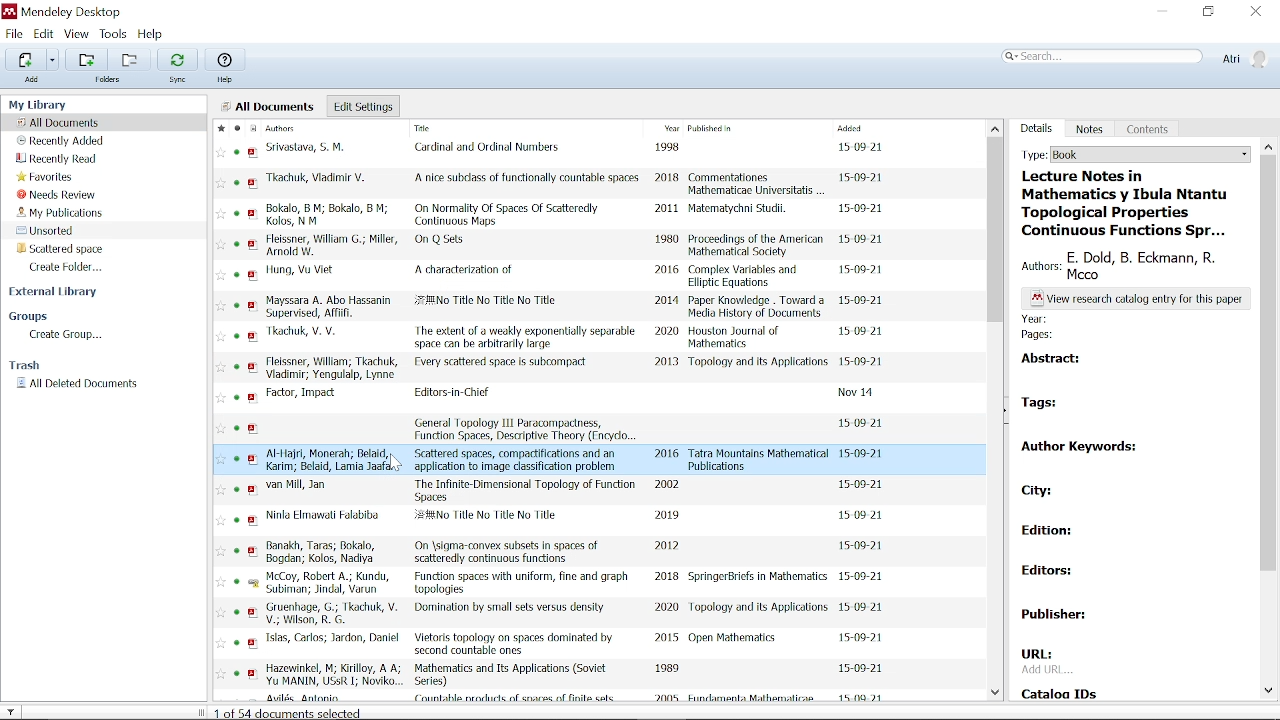 The width and height of the screenshot is (1280, 720). What do you see at coordinates (748, 277) in the screenshot?
I see `Complex Variables and
Elliptic Equations.` at bounding box center [748, 277].